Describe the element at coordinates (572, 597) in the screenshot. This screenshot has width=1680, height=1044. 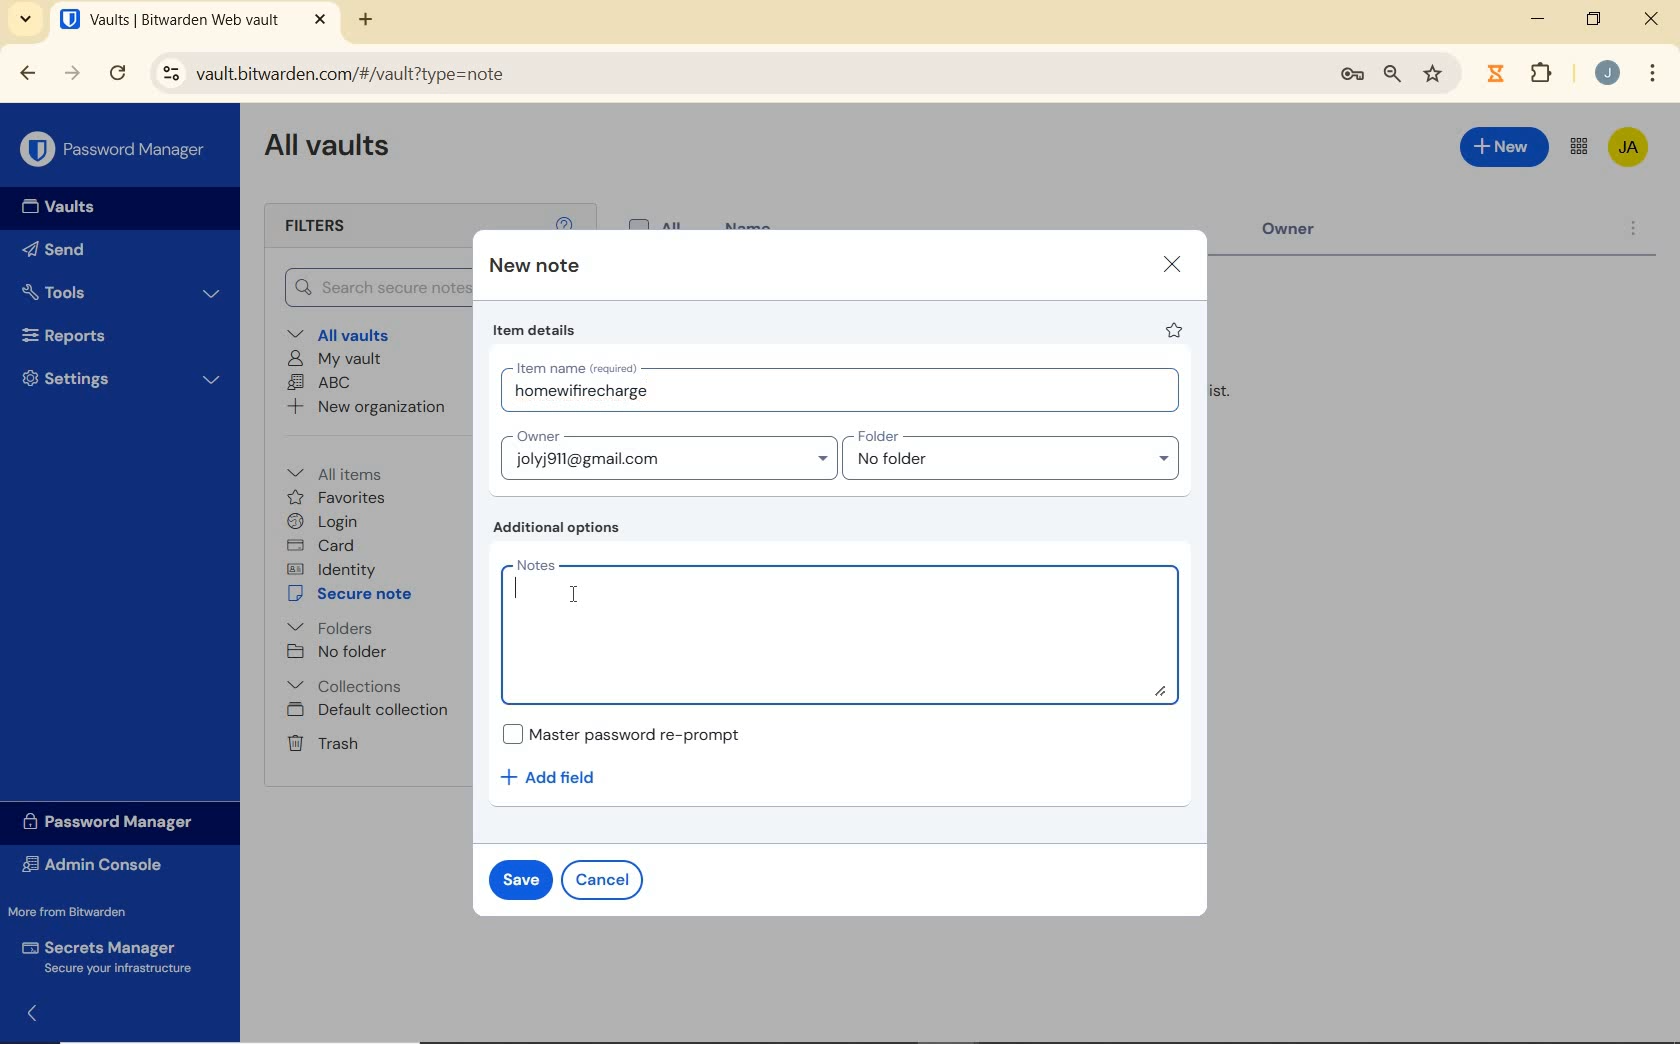
I see `cursor` at that location.